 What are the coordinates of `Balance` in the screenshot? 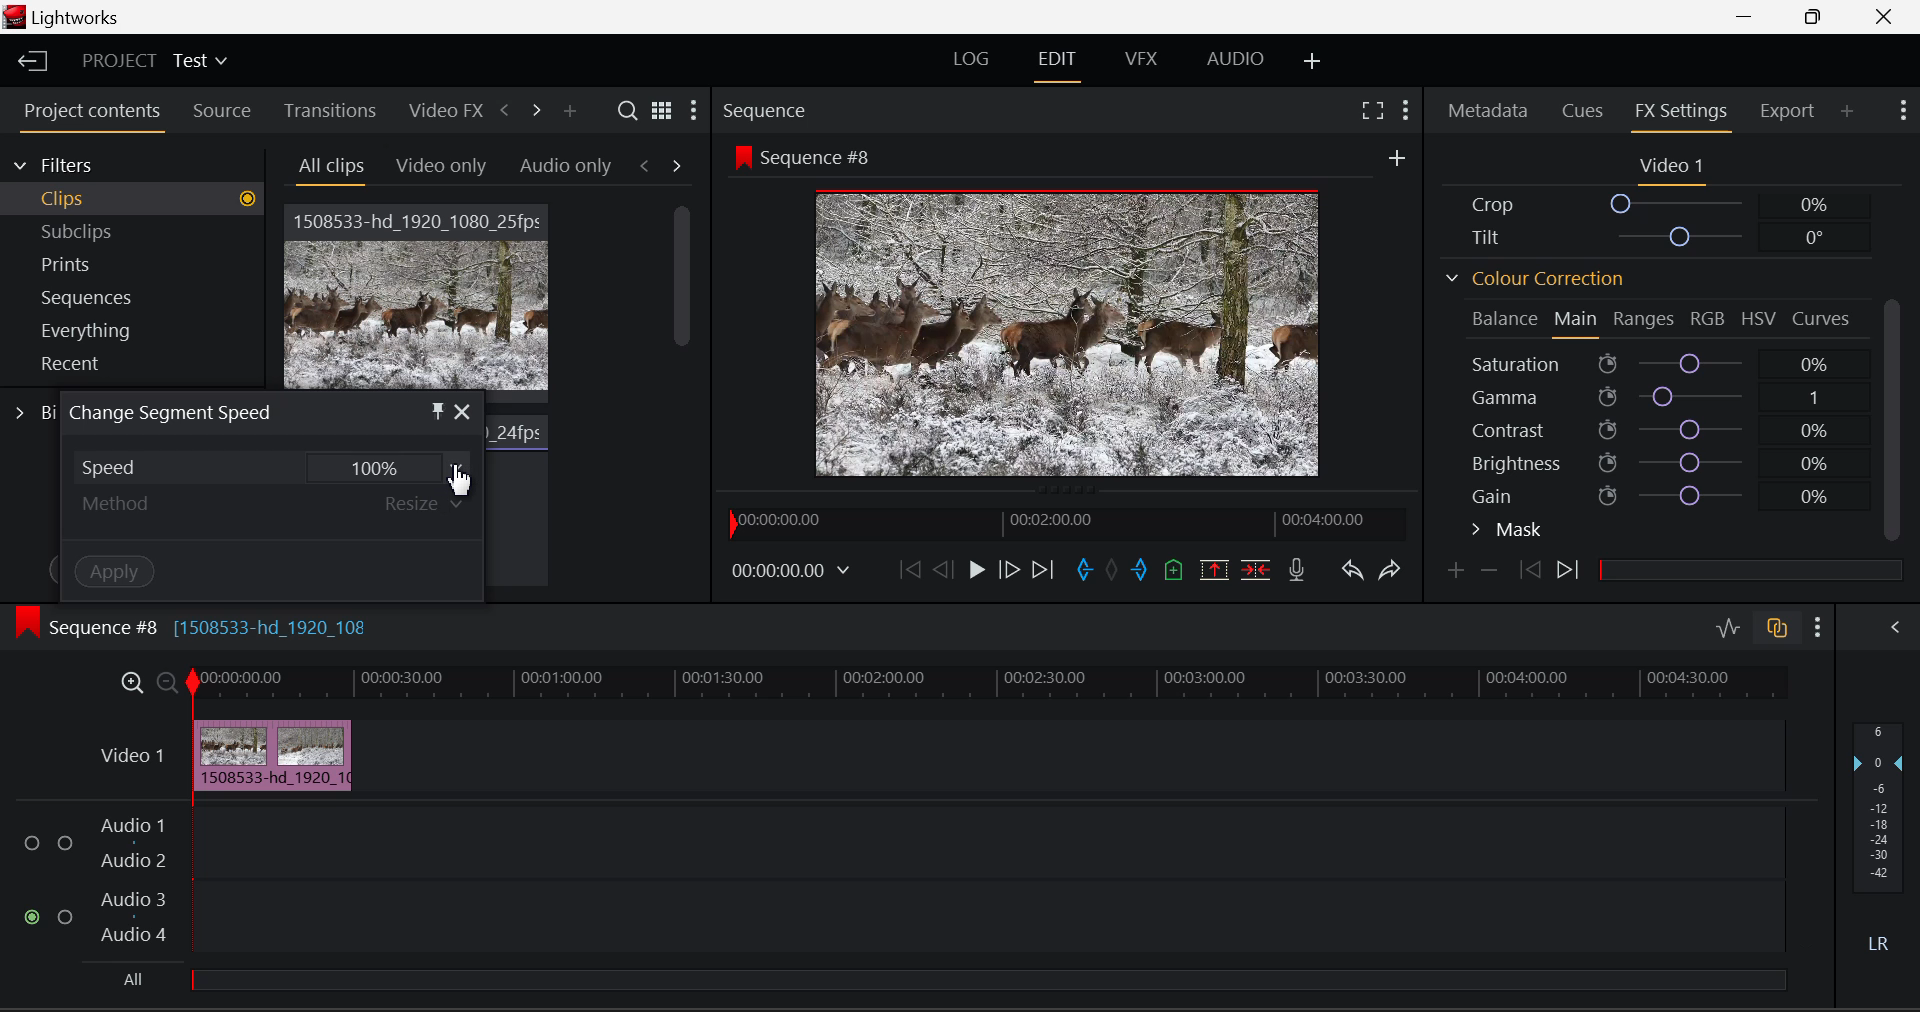 It's located at (1500, 320).